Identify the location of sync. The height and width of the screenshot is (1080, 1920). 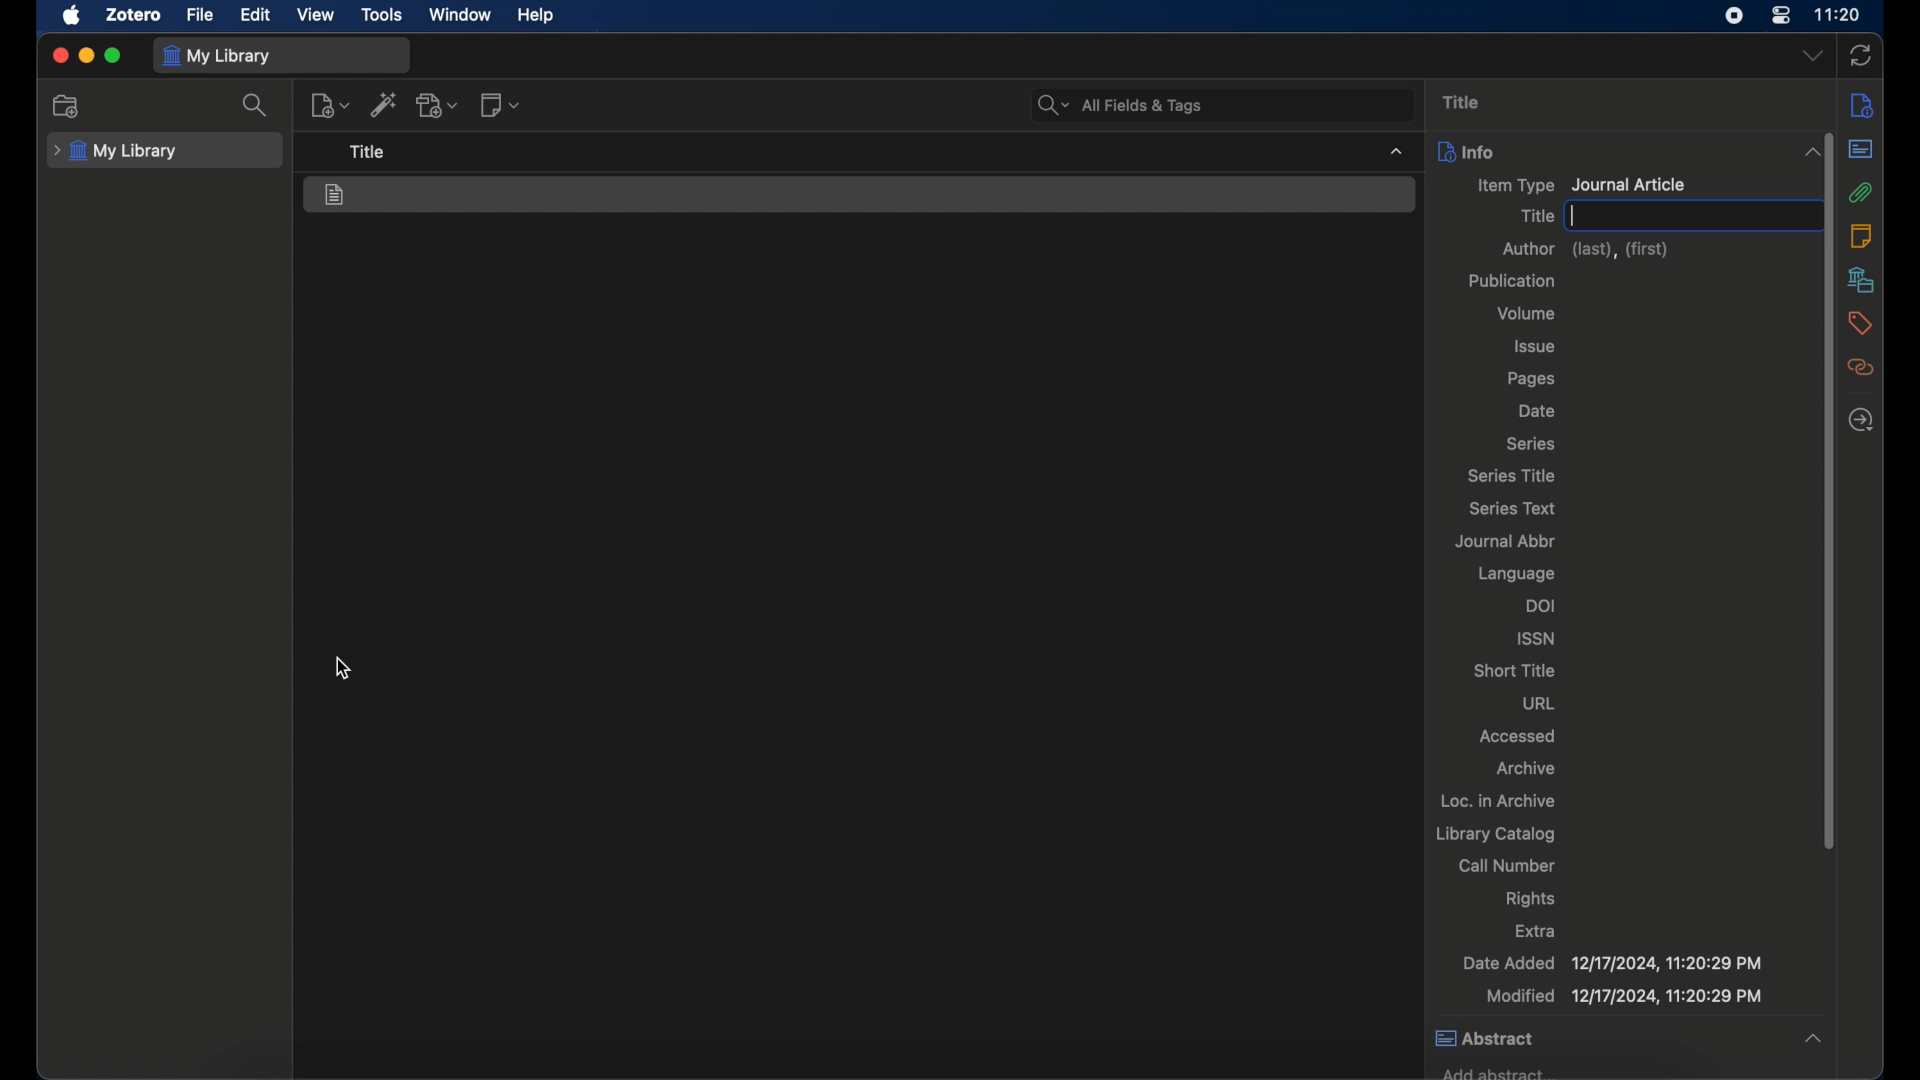
(1861, 55).